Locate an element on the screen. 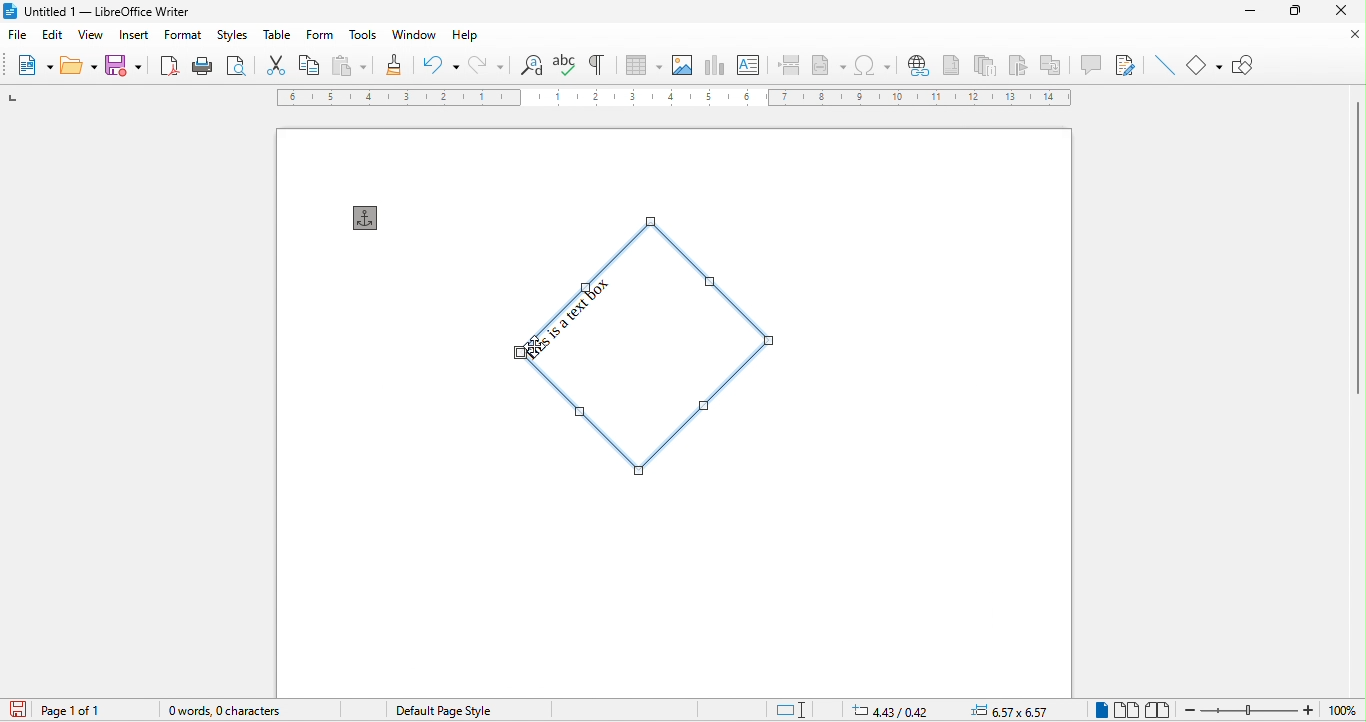  basic shapes is located at coordinates (1206, 64).